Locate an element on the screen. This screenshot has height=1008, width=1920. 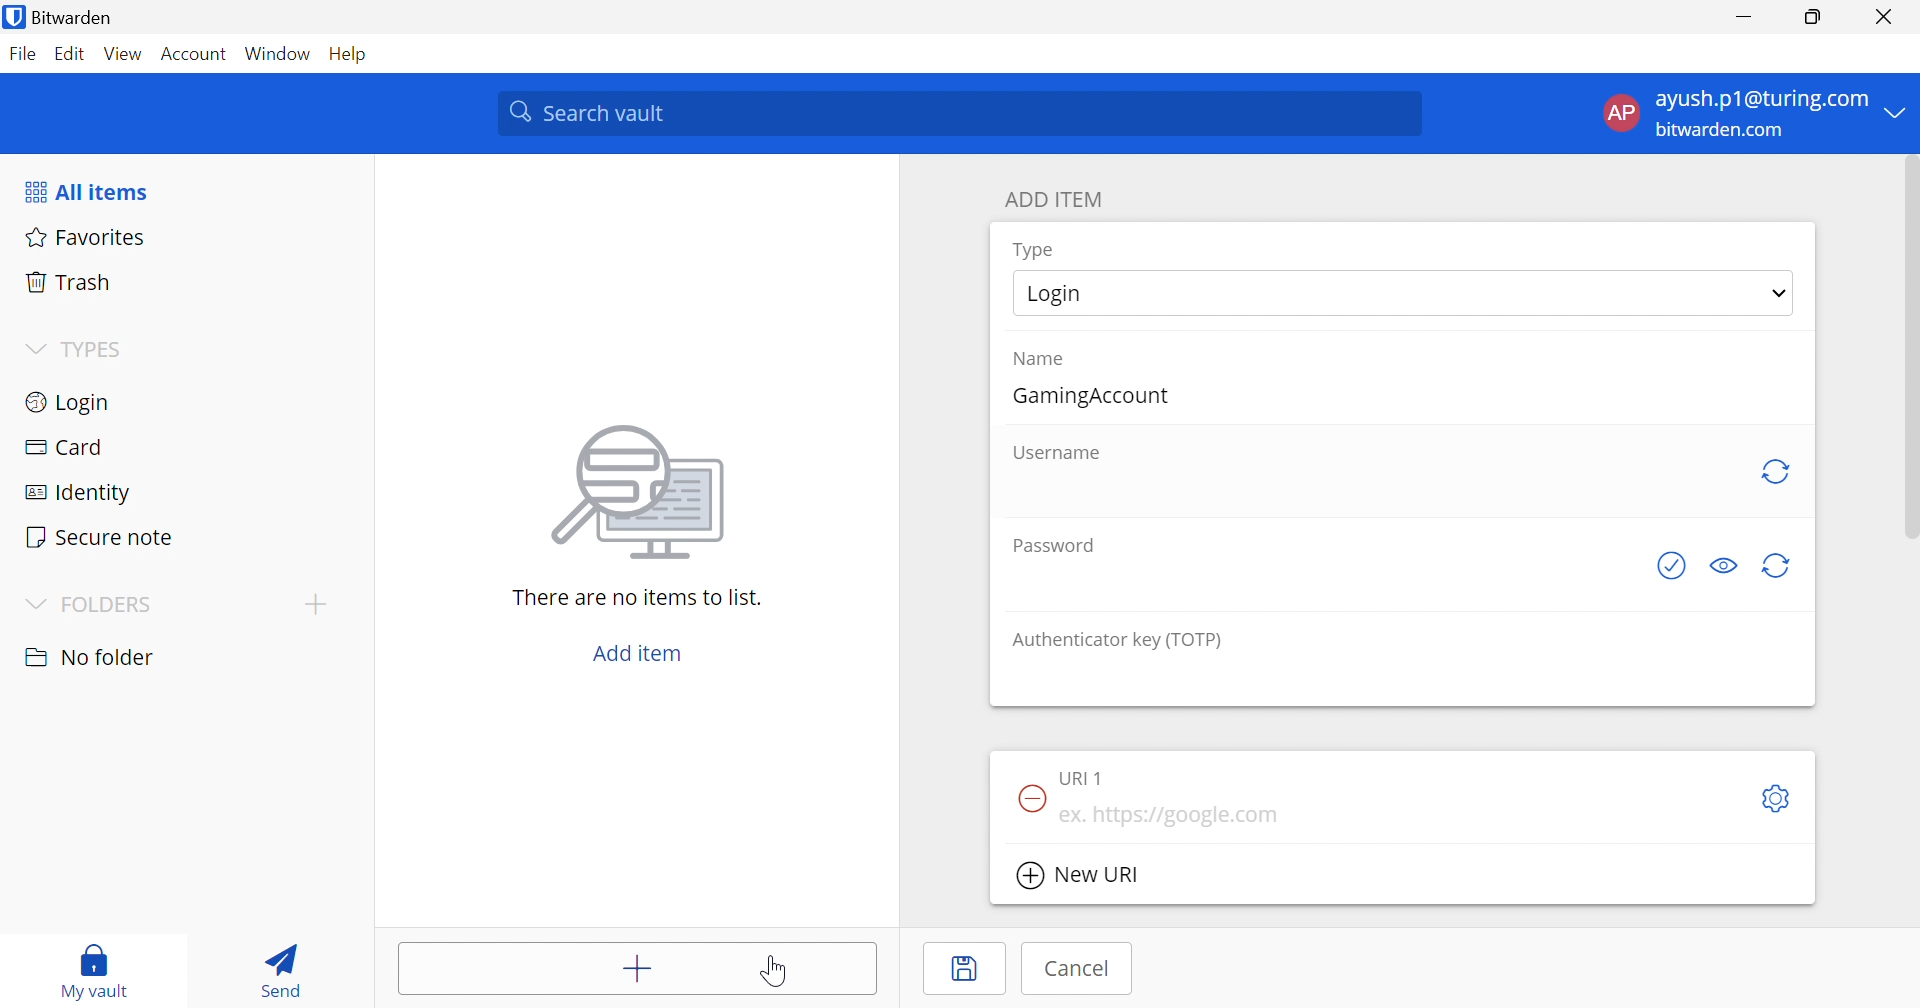
Card is located at coordinates (67, 449).